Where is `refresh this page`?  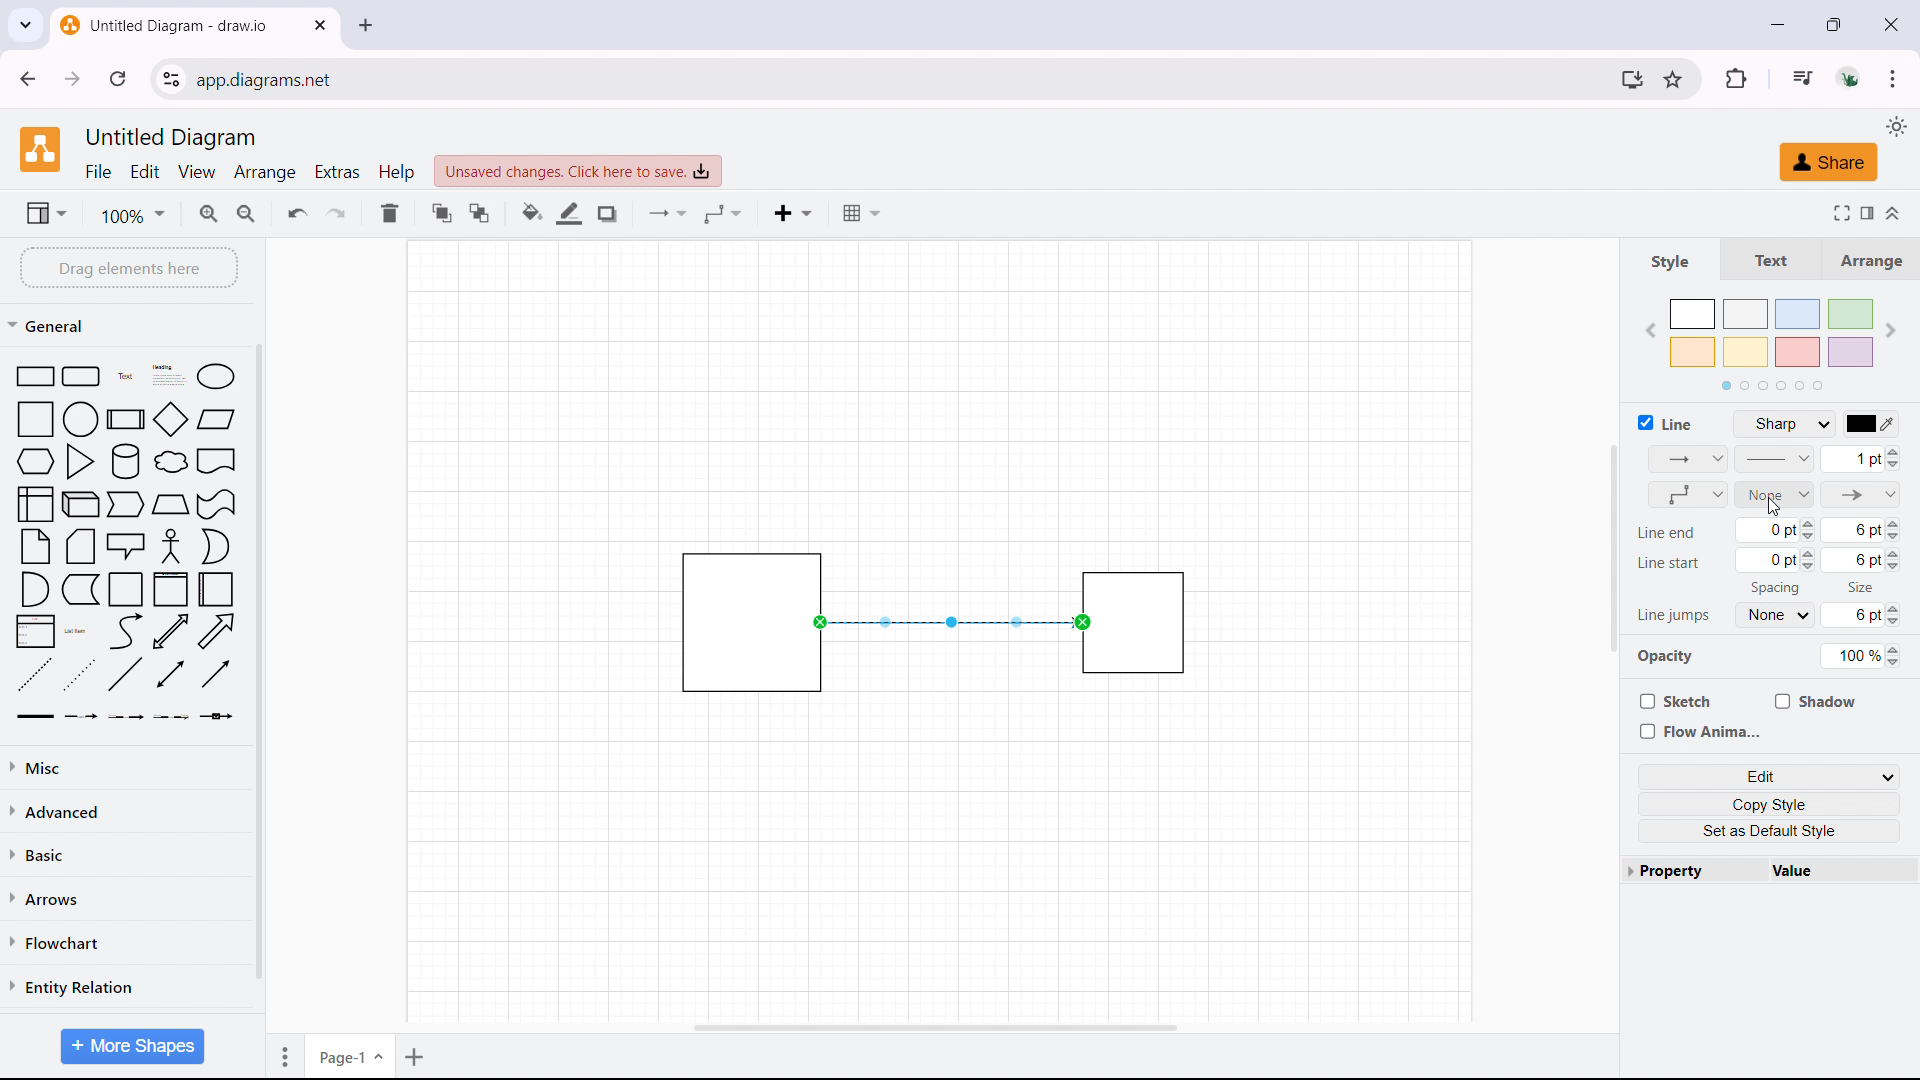 refresh this page is located at coordinates (119, 78).